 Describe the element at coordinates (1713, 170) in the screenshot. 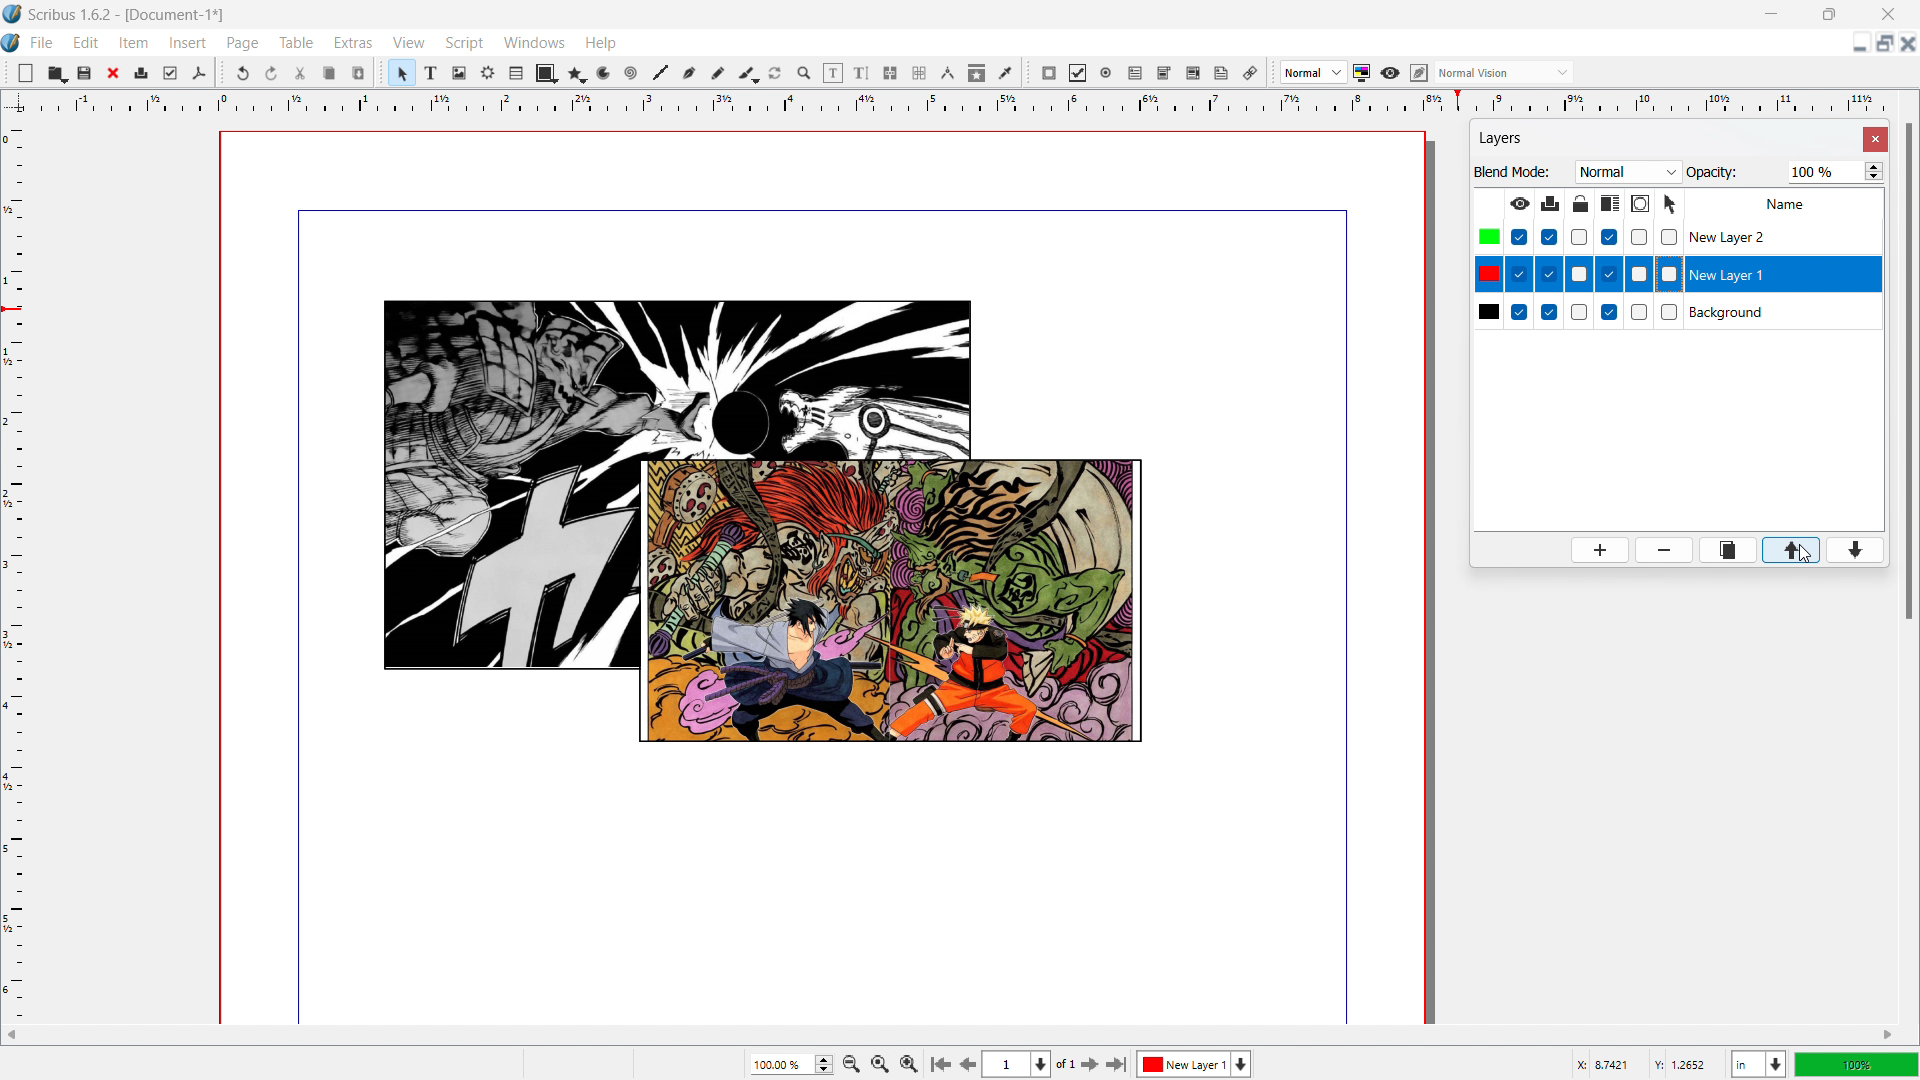

I see `Opacity` at that location.